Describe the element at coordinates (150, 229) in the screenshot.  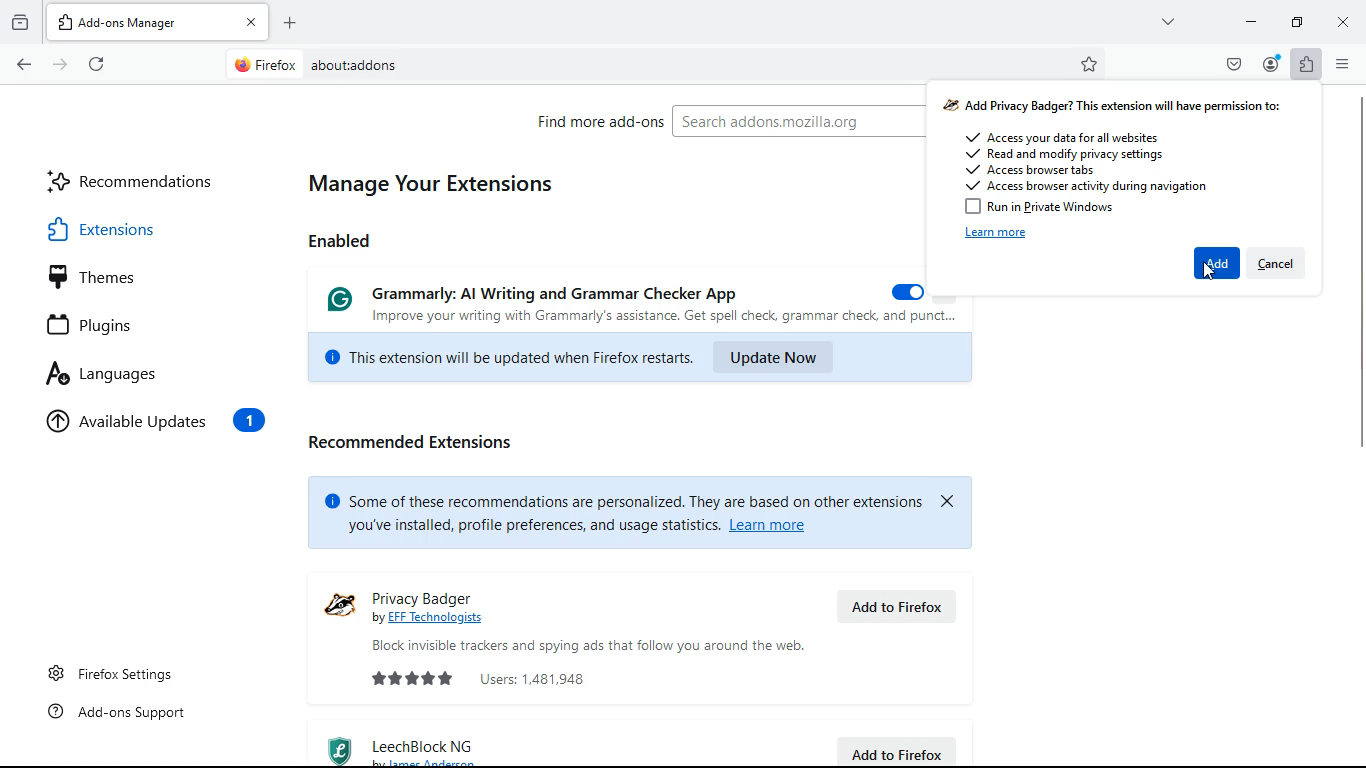
I see `extensions` at that location.